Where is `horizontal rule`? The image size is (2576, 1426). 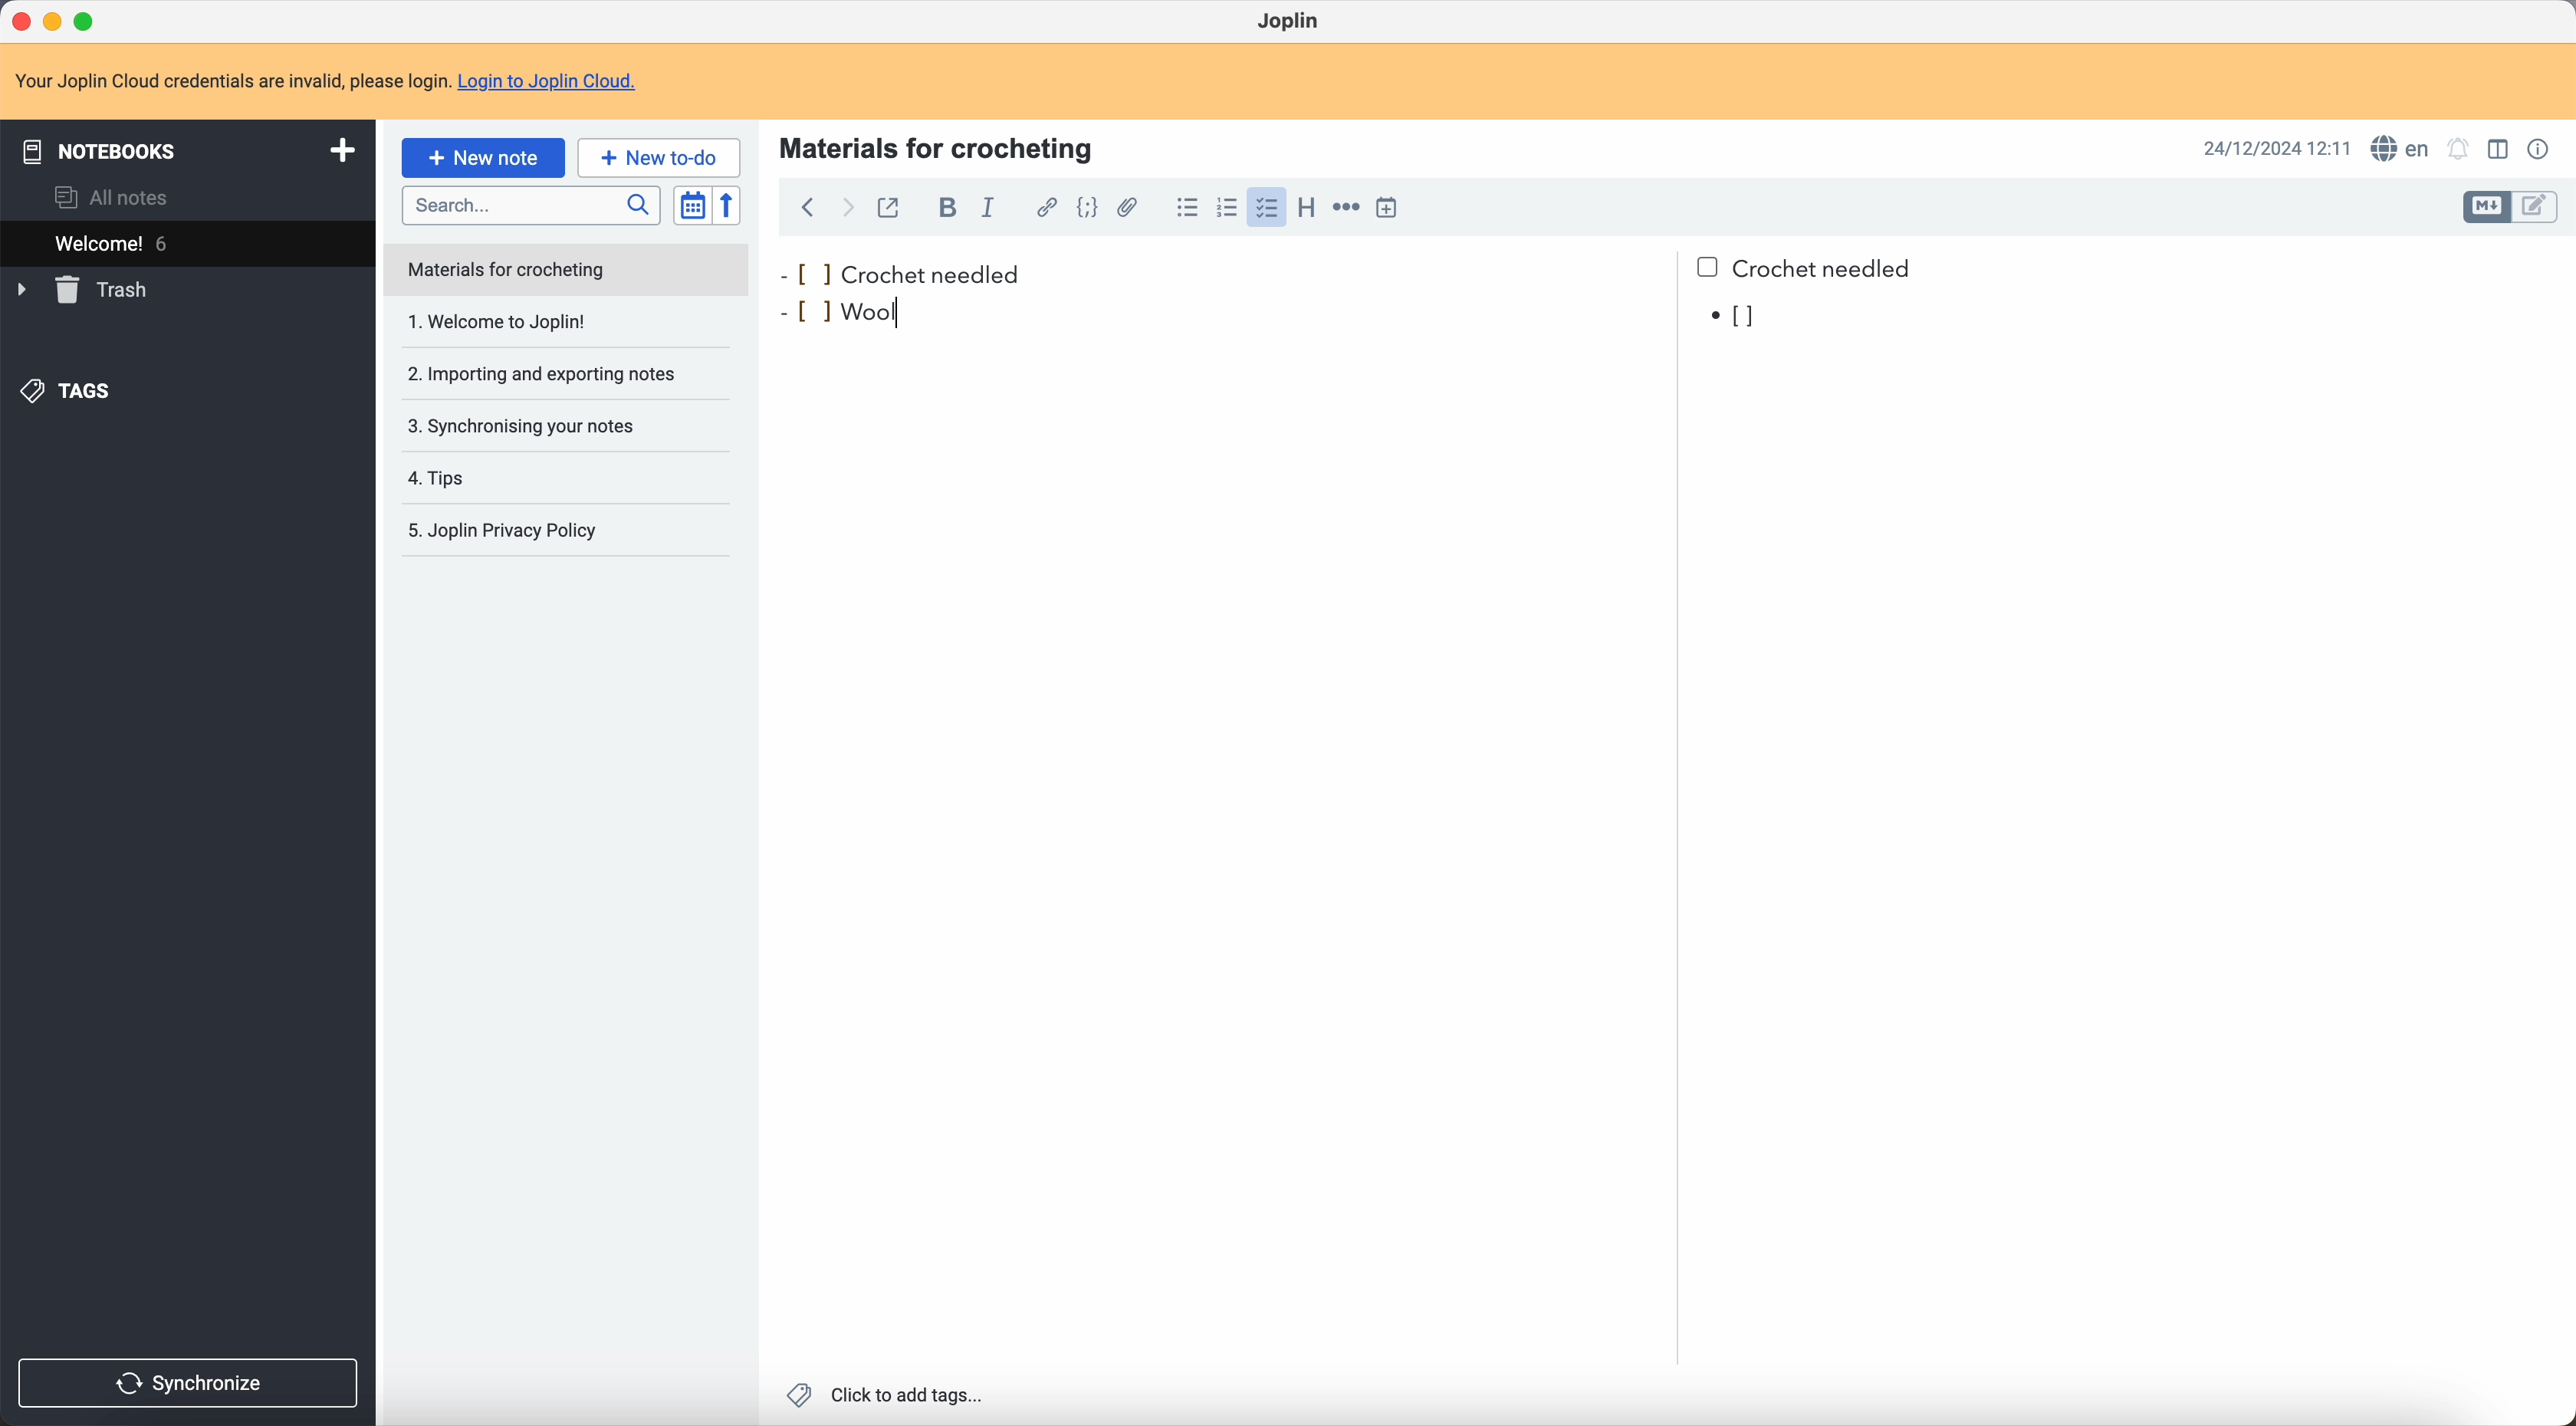 horizontal rule is located at coordinates (1345, 211).